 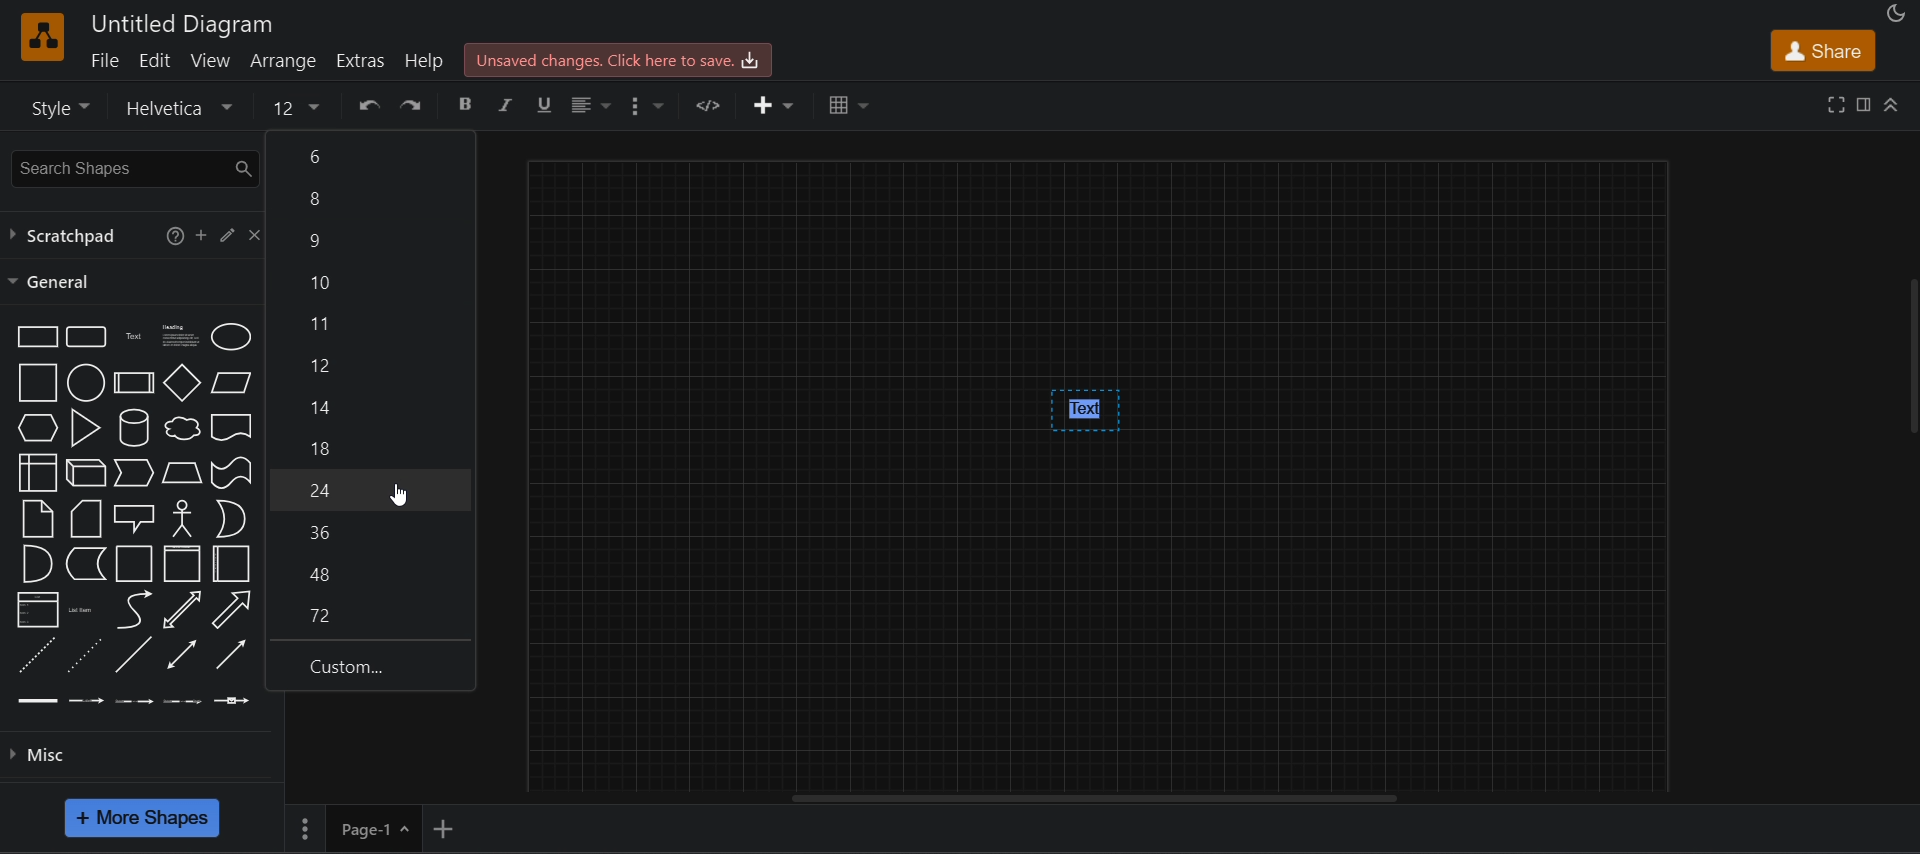 What do you see at coordinates (134, 473) in the screenshot?
I see `Step` at bounding box center [134, 473].